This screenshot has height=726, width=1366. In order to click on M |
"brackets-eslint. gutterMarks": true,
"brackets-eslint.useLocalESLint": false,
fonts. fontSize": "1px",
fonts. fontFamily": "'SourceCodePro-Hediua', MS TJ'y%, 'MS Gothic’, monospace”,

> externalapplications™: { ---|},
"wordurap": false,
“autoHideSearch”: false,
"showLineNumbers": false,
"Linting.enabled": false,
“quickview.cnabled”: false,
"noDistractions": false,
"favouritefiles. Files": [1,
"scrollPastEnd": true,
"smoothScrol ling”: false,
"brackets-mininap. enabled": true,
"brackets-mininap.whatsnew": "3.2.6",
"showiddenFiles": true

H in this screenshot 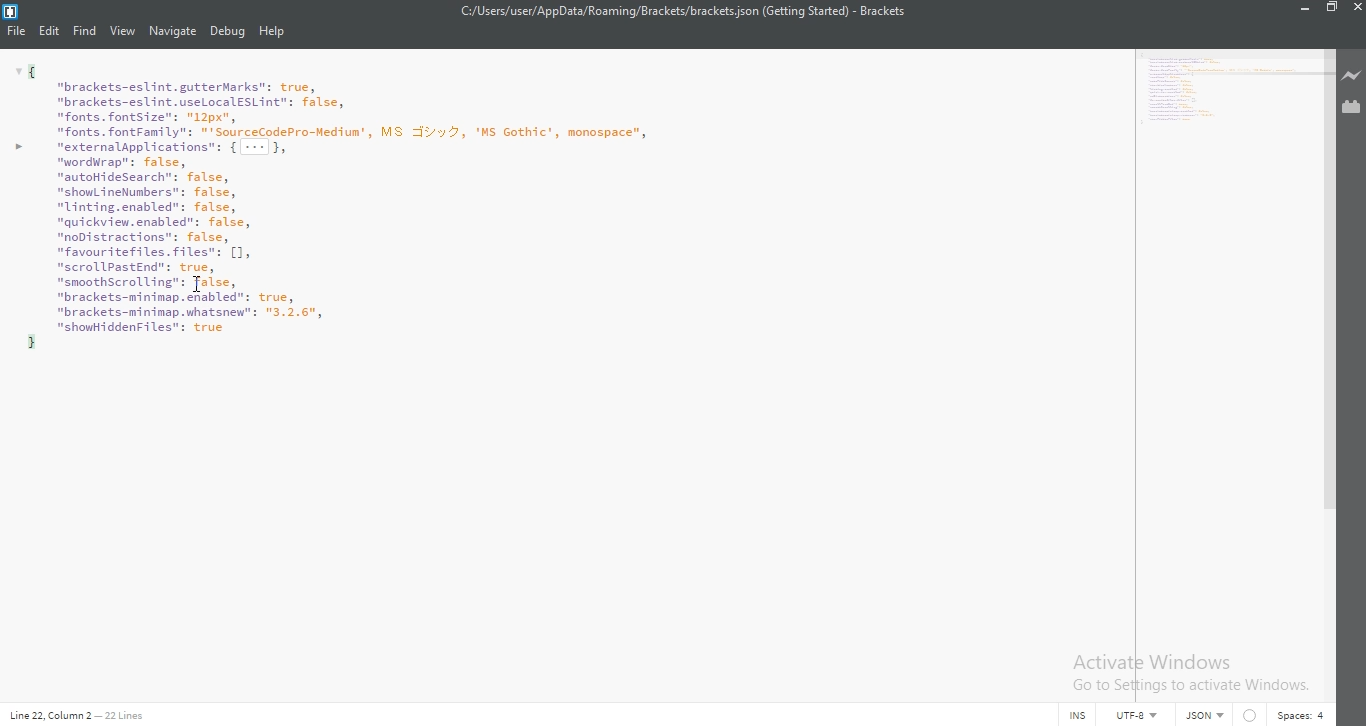, I will do `click(562, 206)`.